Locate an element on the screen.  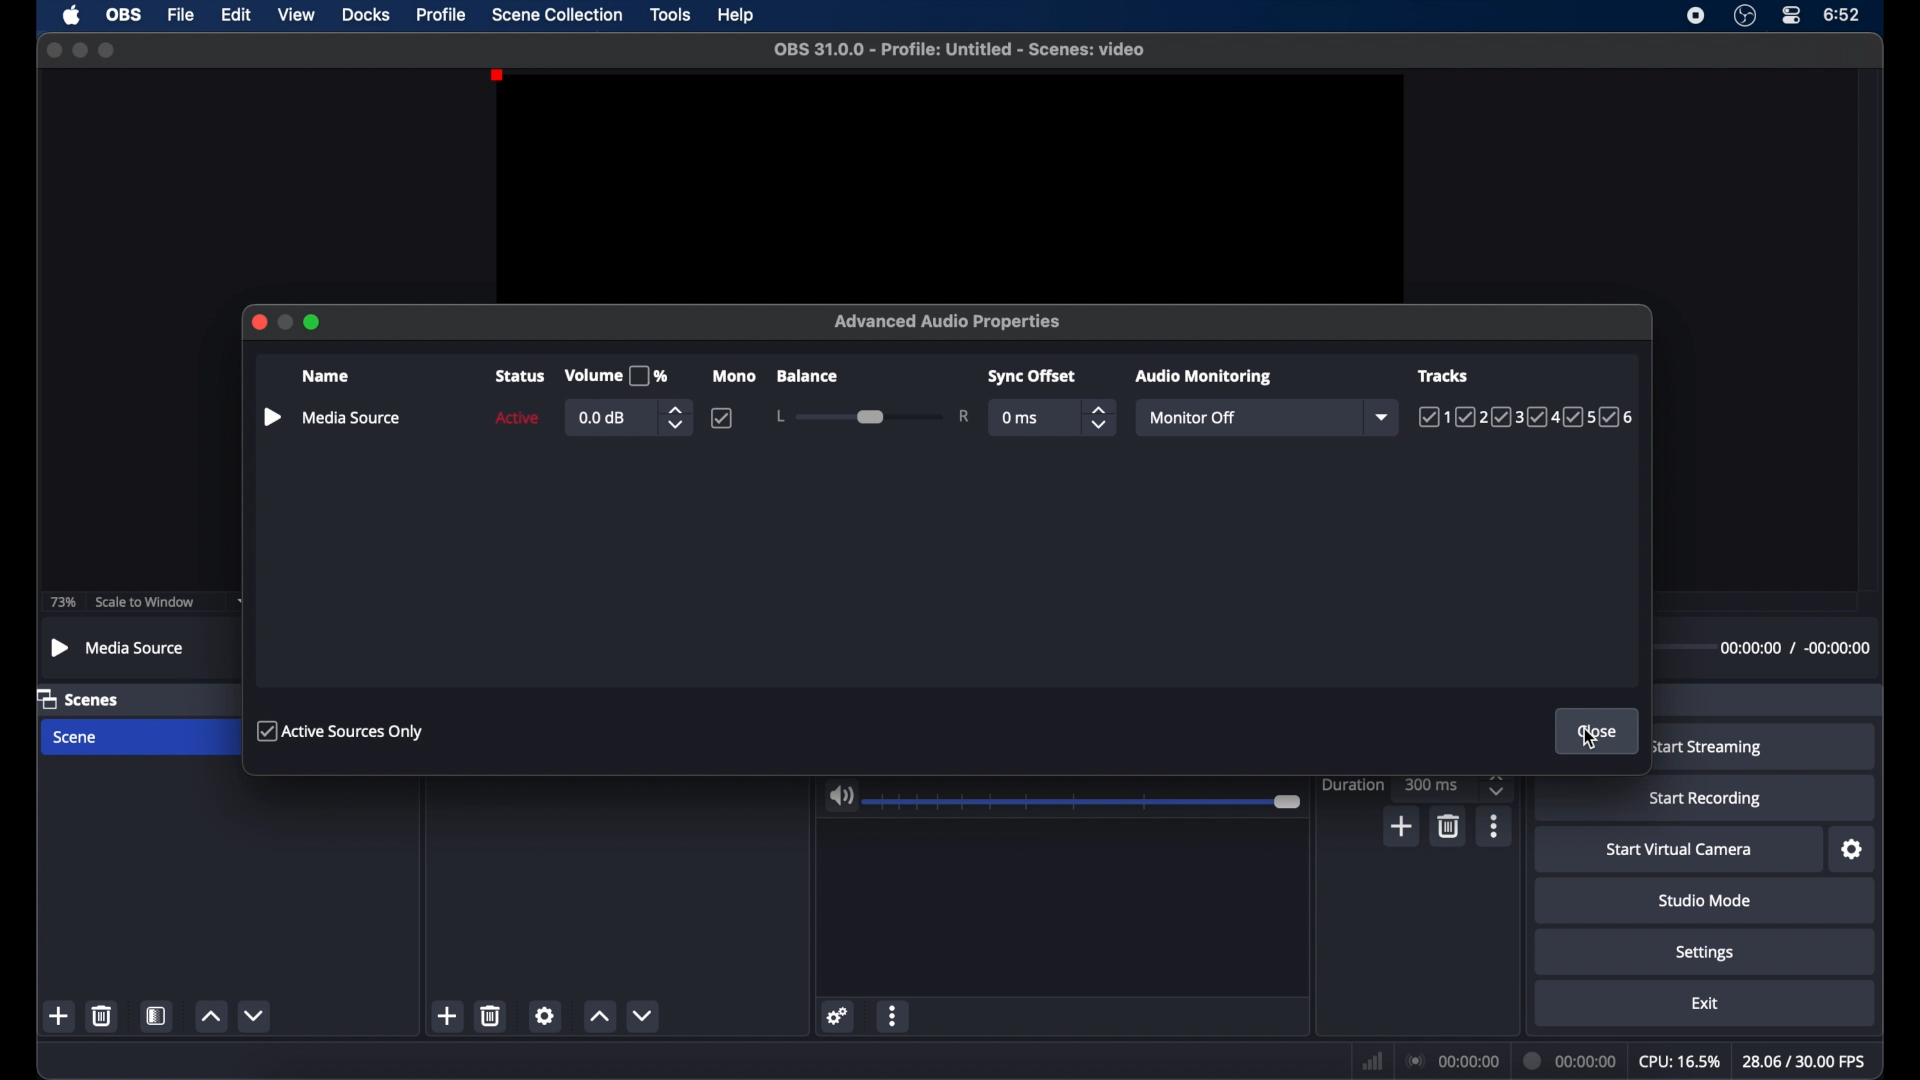
checkbox is located at coordinates (722, 418).